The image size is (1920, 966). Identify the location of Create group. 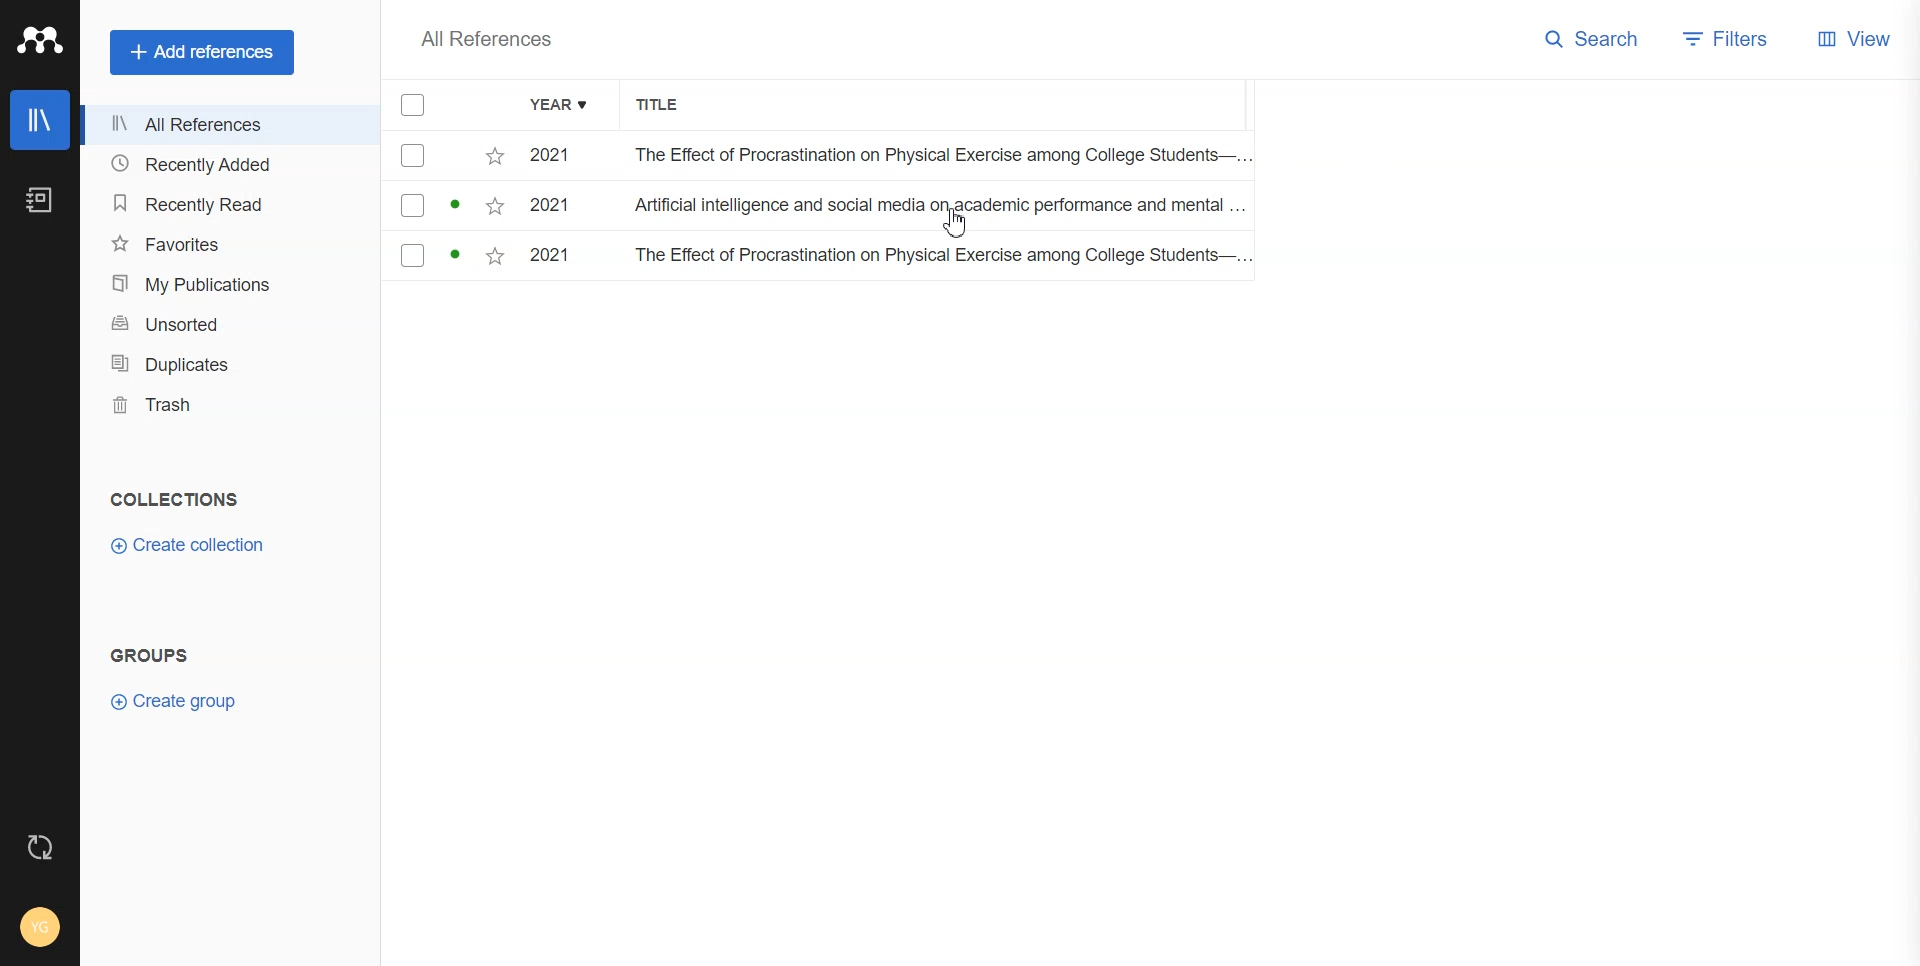
(173, 701).